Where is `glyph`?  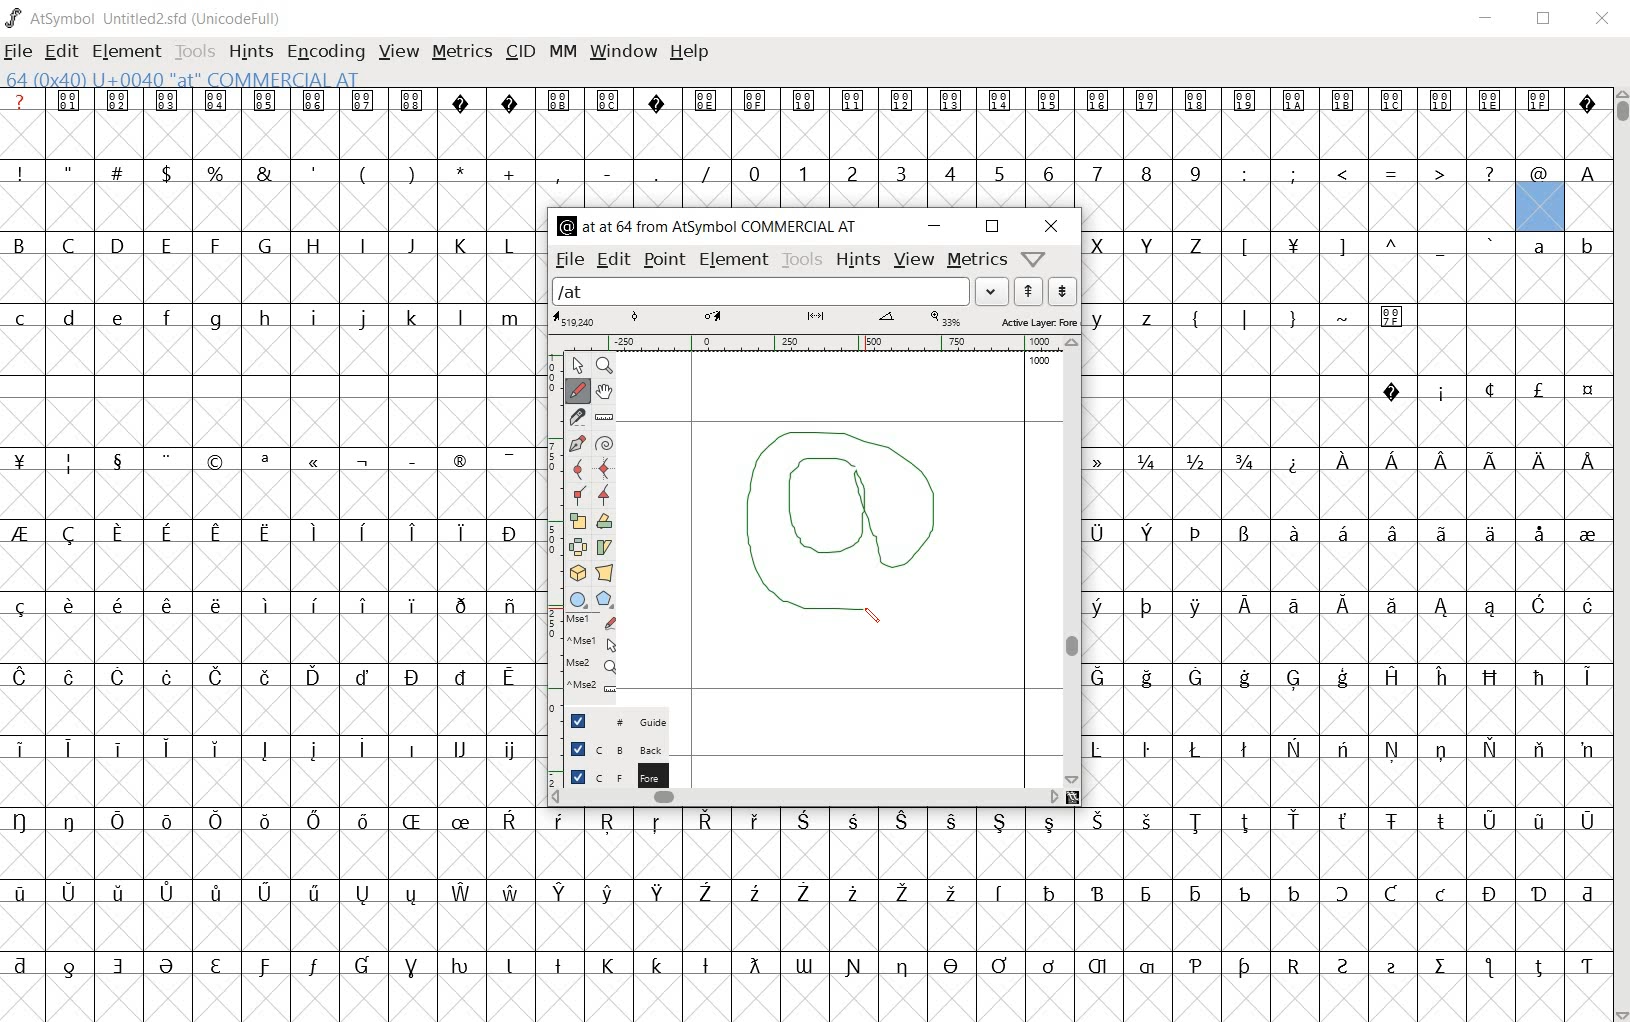
glyph is located at coordinates (268, 553).